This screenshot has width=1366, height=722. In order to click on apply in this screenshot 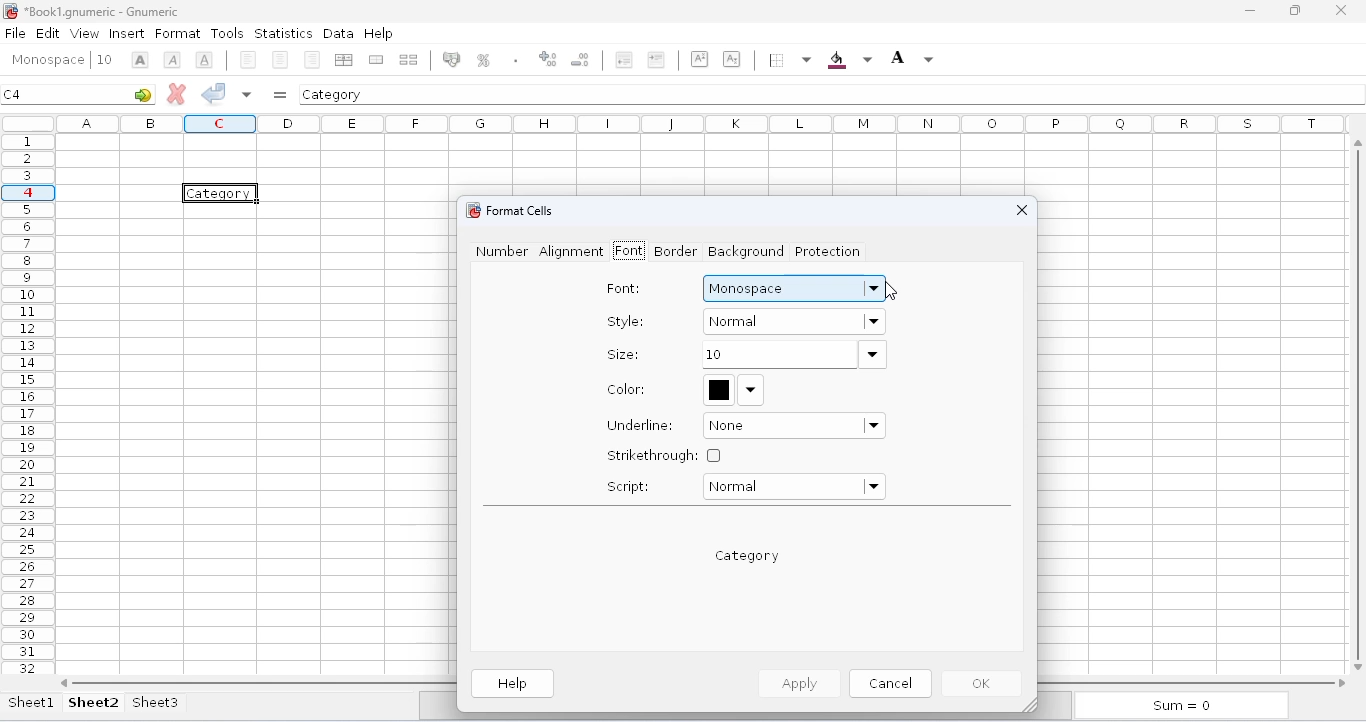, I will do `click(797, 683)`.